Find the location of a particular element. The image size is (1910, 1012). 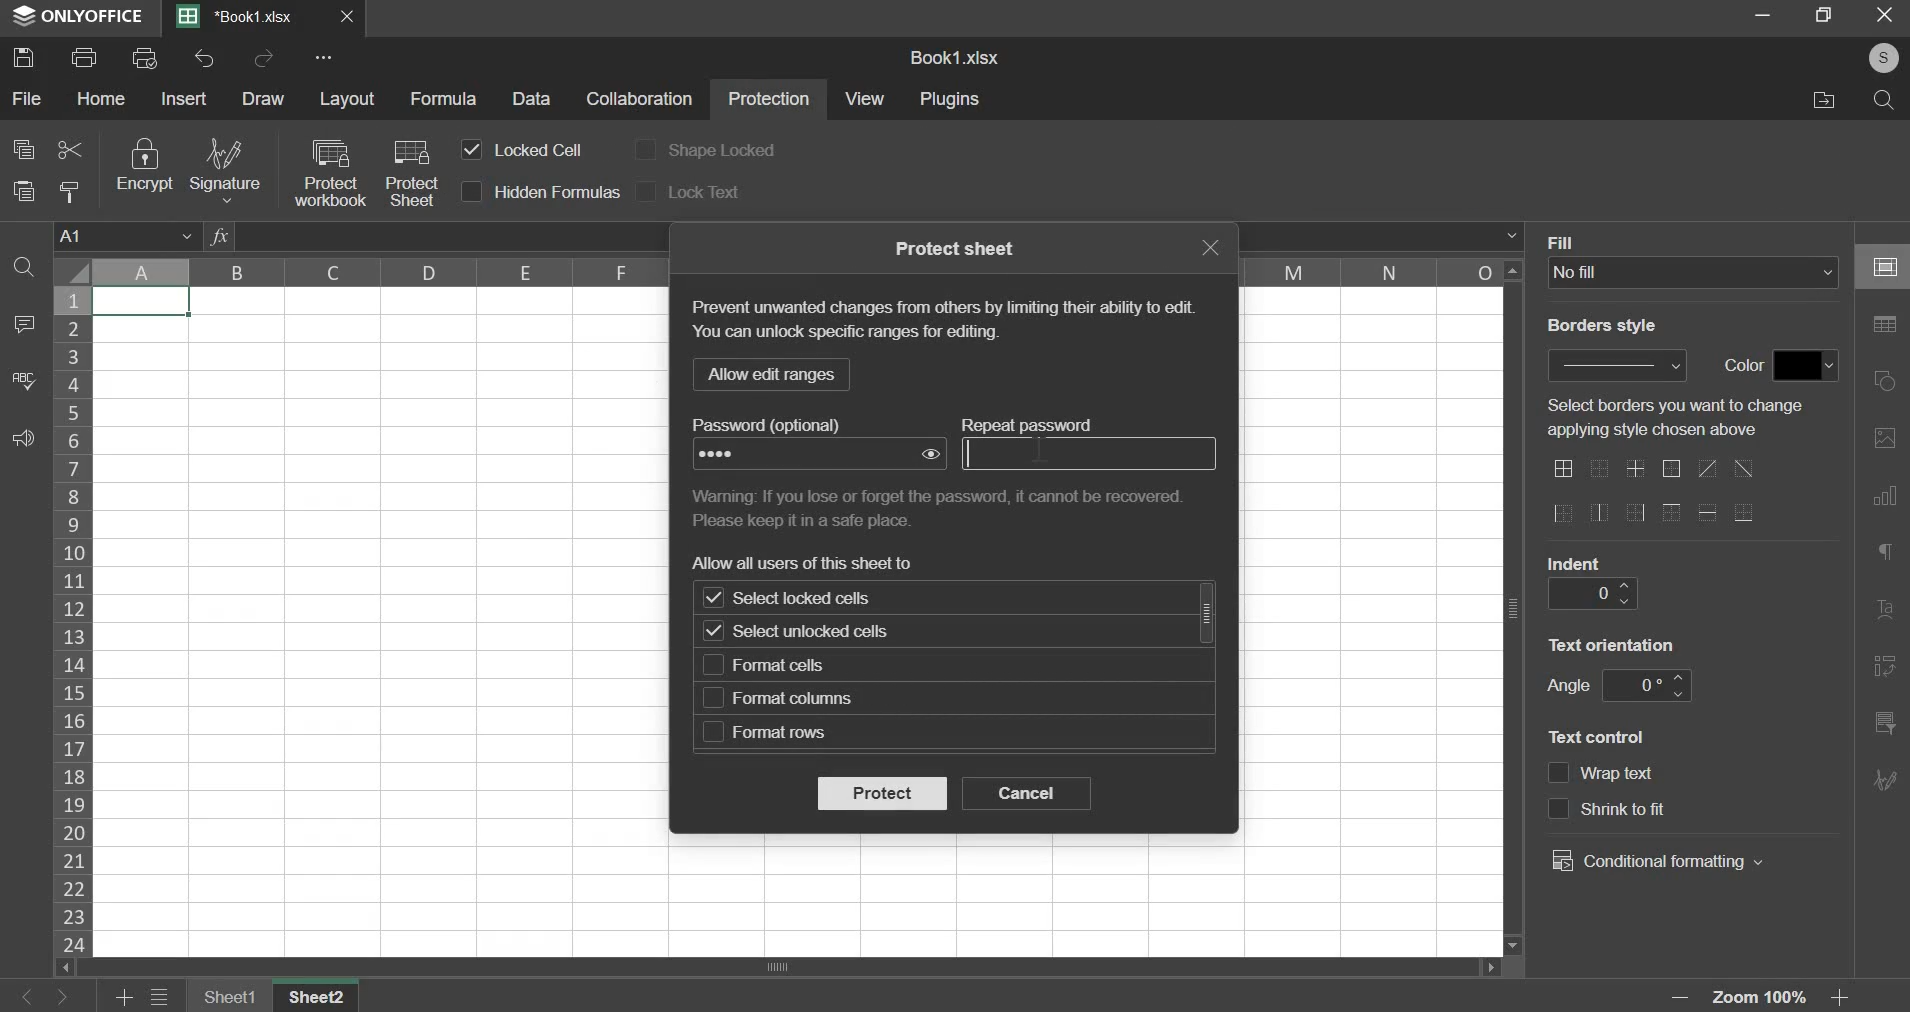

cut is located at coordinates (69, 147).